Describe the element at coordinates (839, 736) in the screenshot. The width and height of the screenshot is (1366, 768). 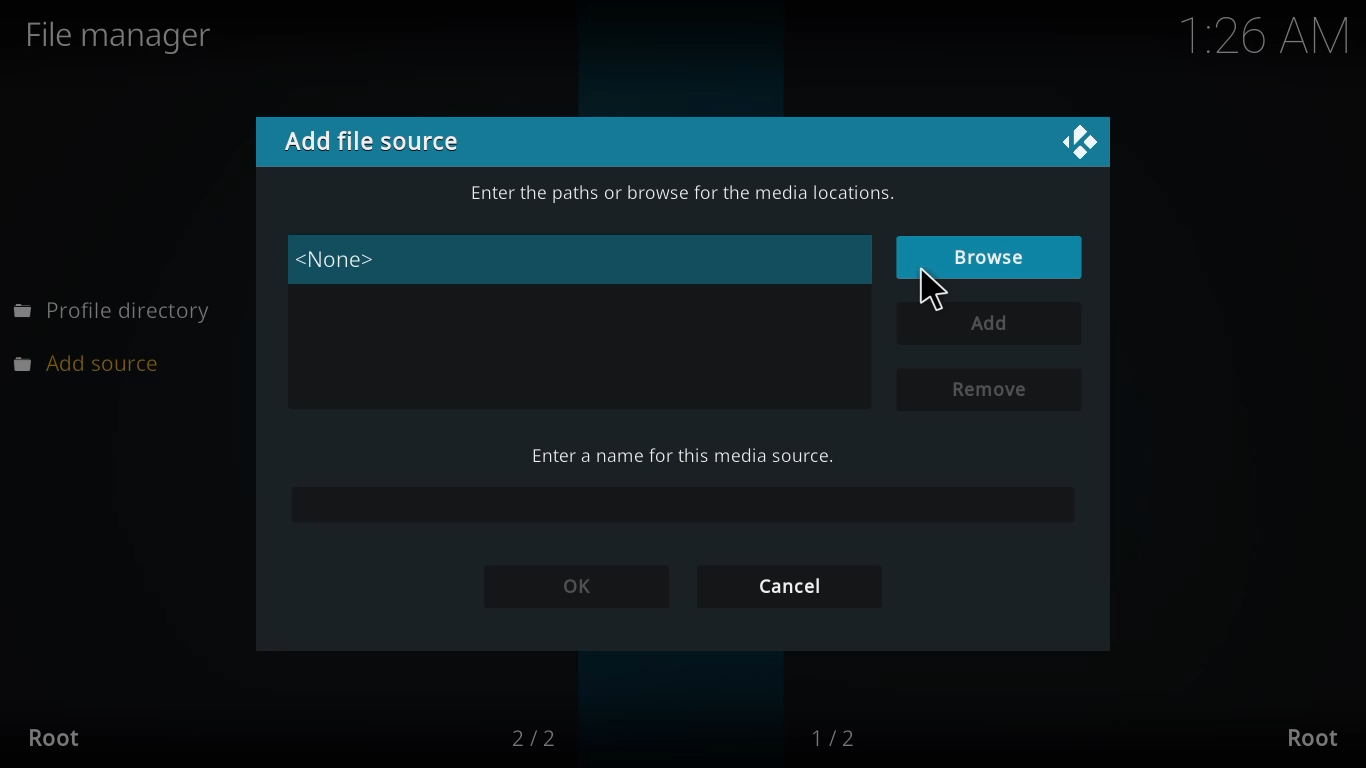
I see `1/2` at that location.